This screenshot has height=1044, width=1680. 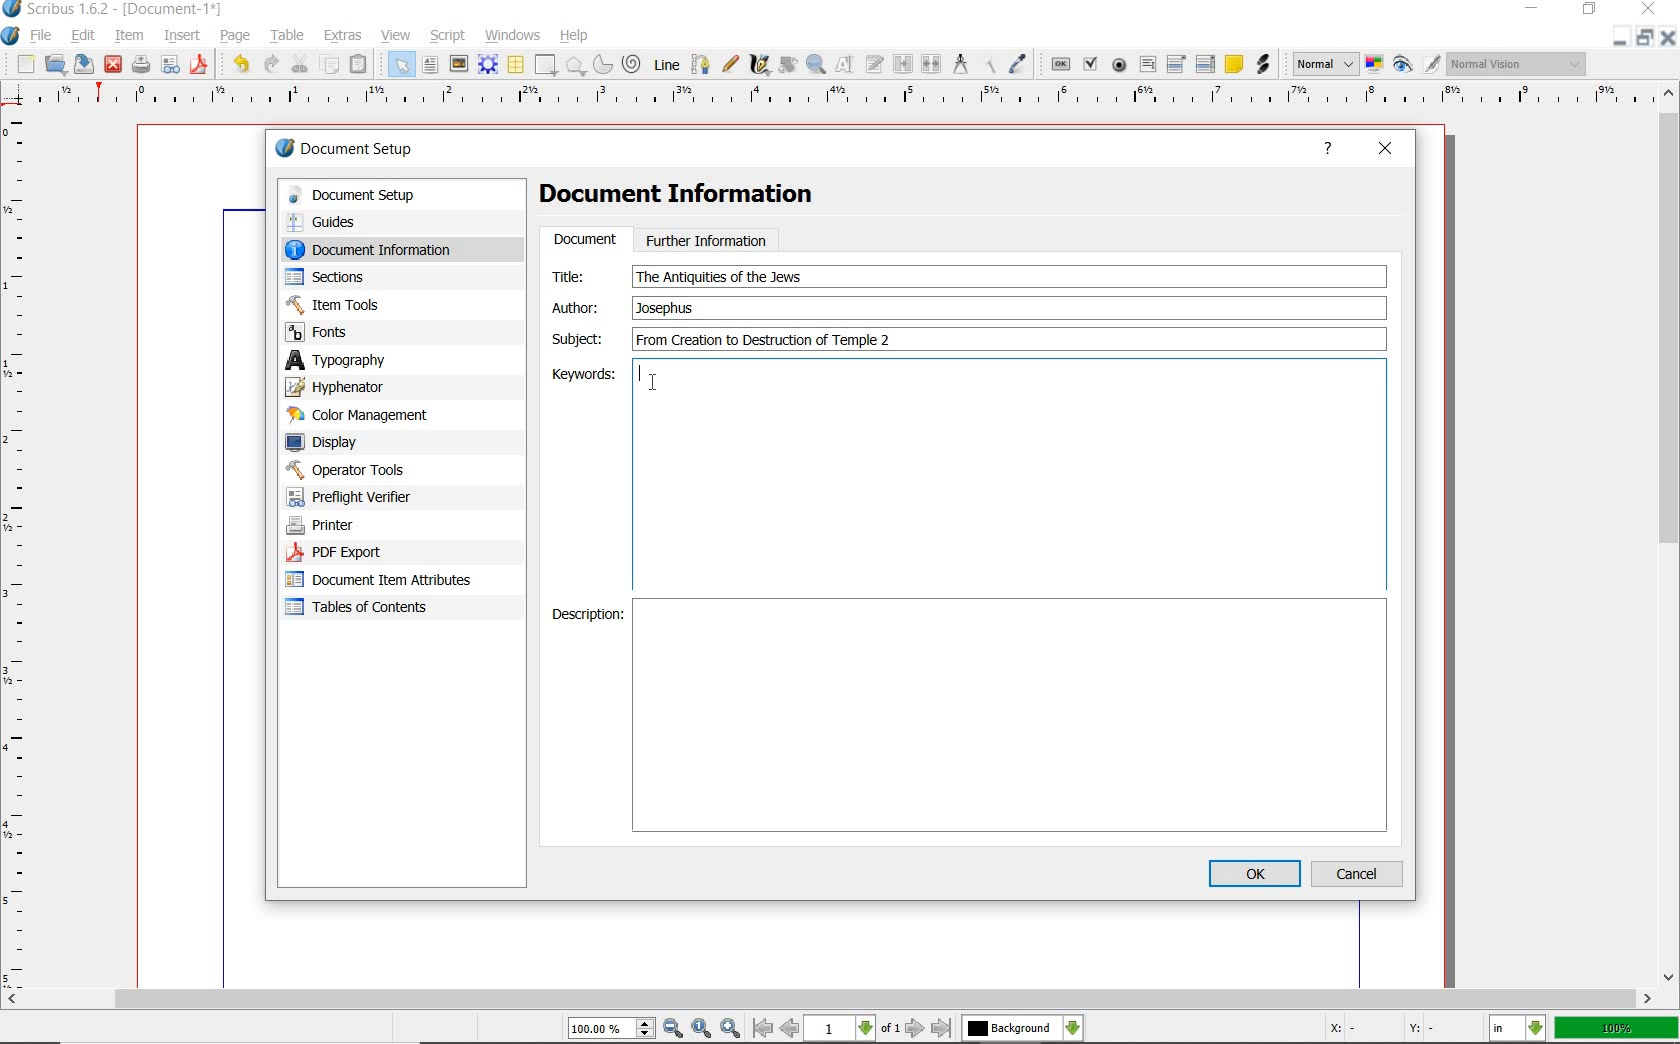 What do you see at coordinates (386, 582) in the screenshot?
I see `document item attributes` at bounding box center [386, 582].